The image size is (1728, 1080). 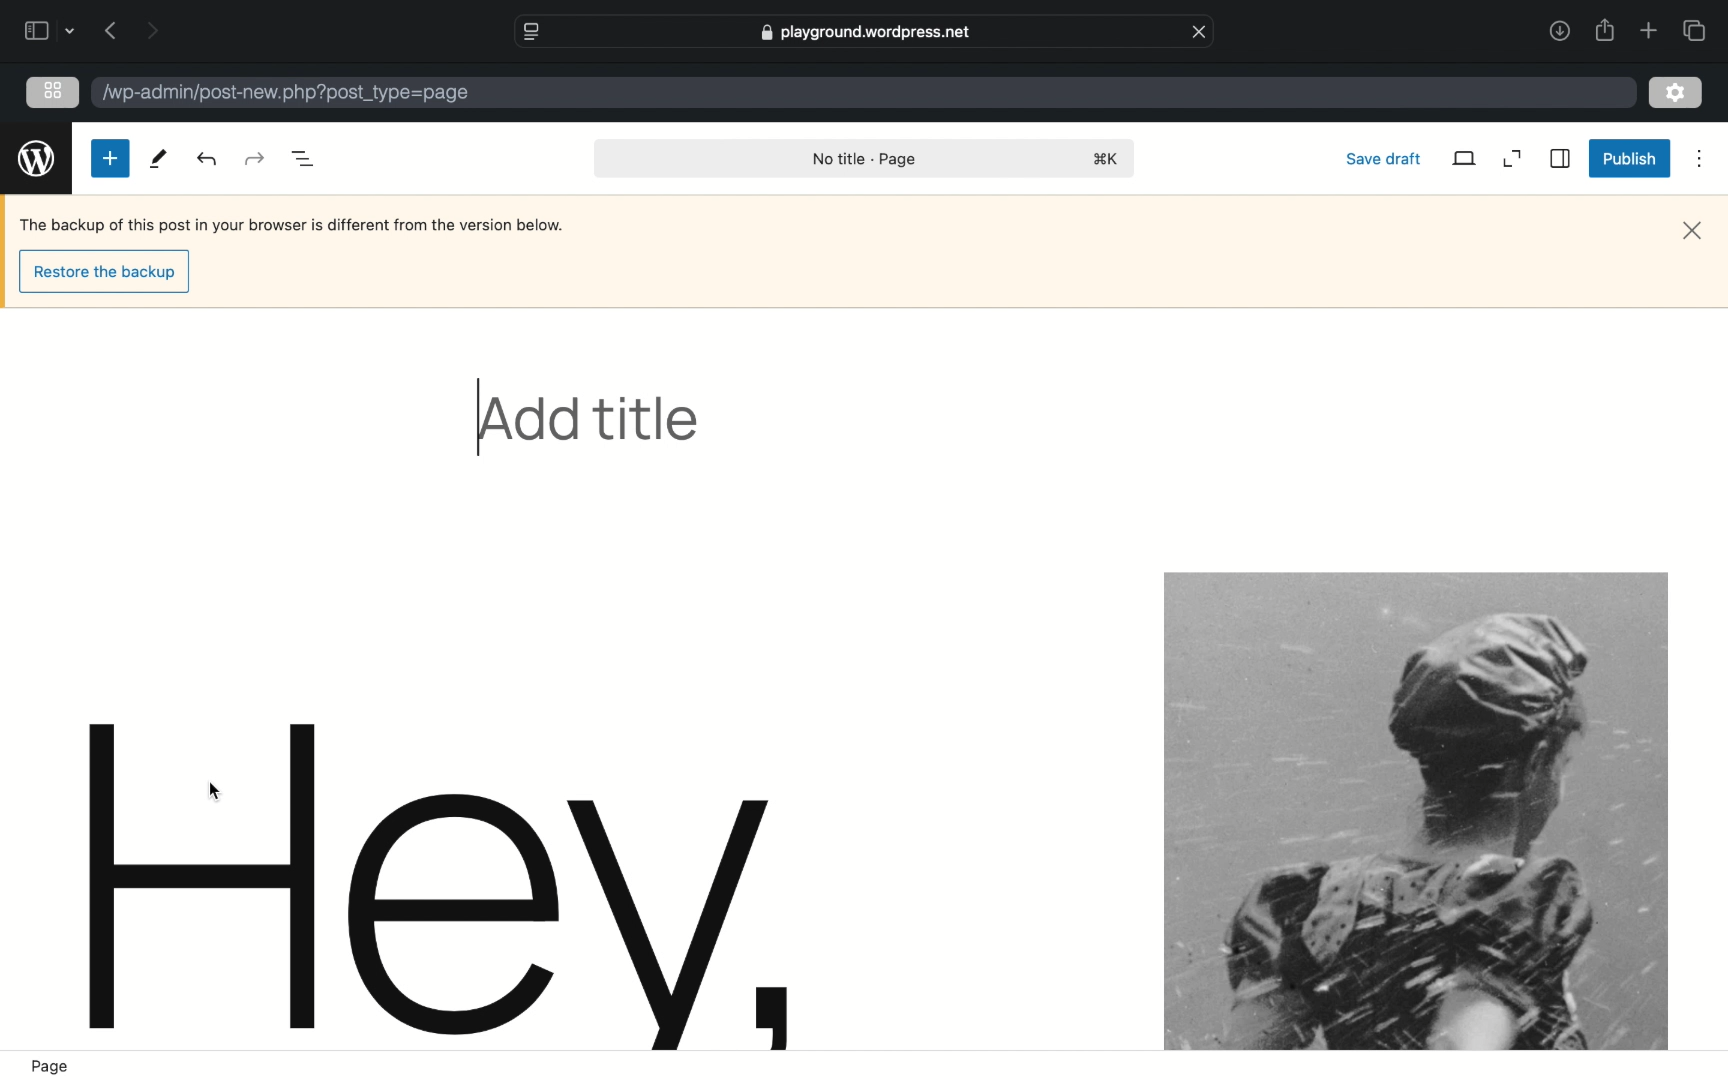 I want to click on info, so click(x=293, y=226).